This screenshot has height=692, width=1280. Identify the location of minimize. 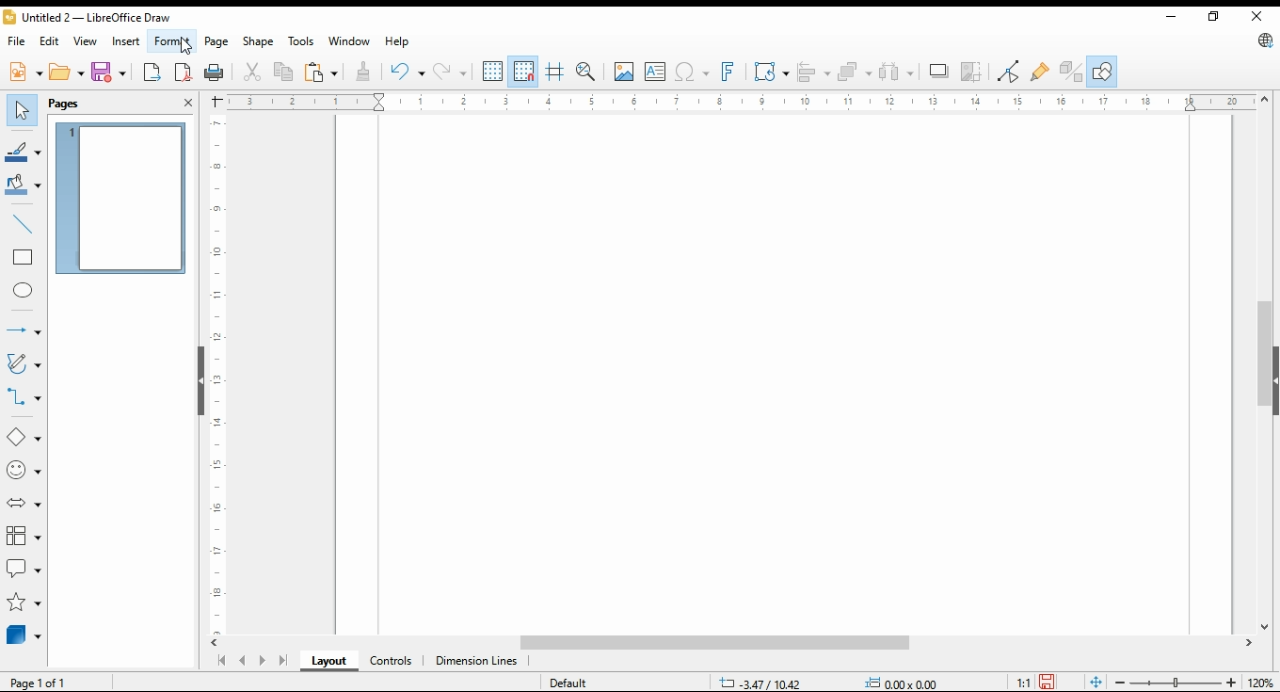
(1174, 13).